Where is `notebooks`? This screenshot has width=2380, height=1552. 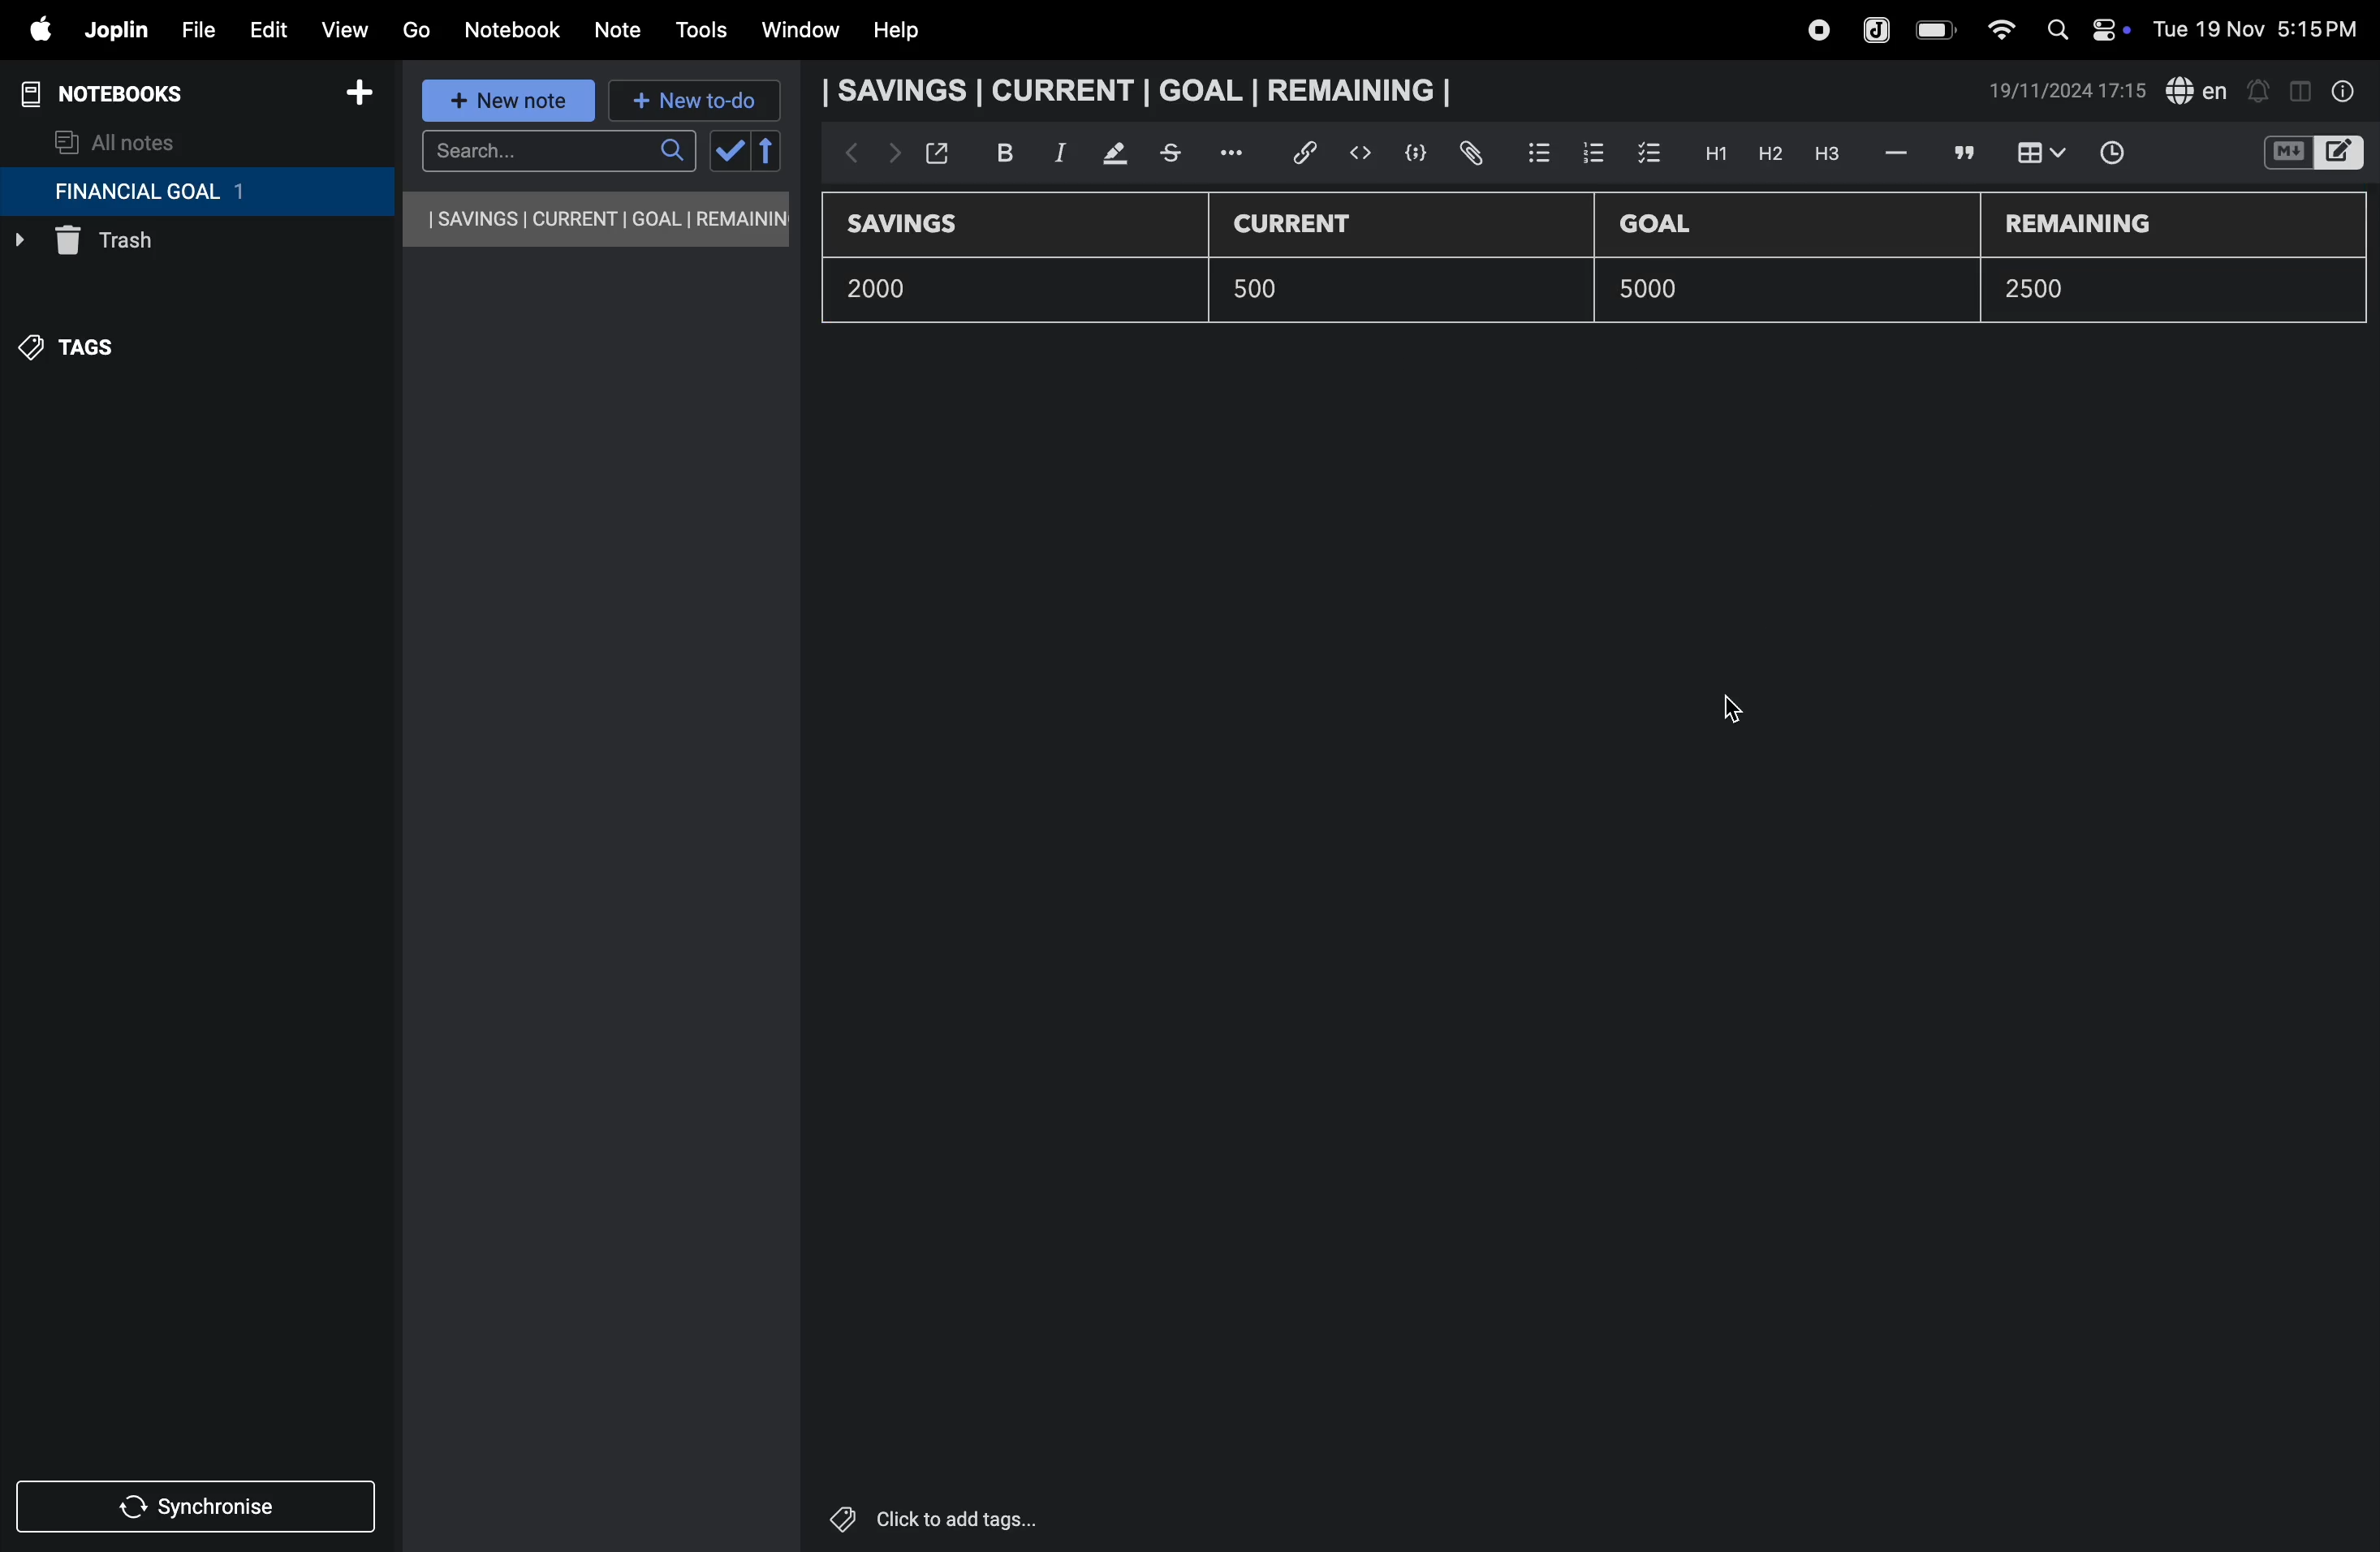 notebooks is located at coordinates (120, 94).